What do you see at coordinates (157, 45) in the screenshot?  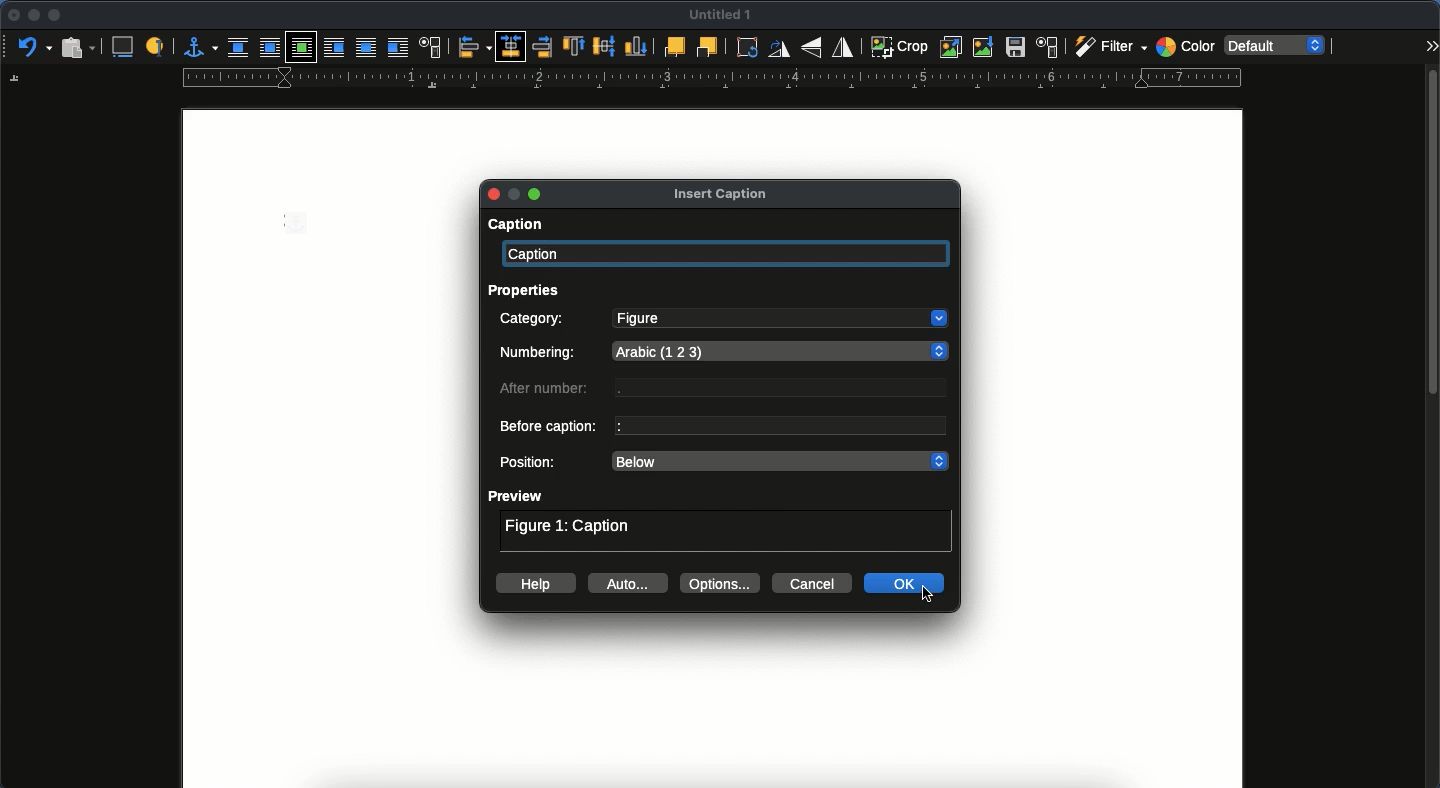 I see `label to identify an object ` at bounding box center [157, 45].